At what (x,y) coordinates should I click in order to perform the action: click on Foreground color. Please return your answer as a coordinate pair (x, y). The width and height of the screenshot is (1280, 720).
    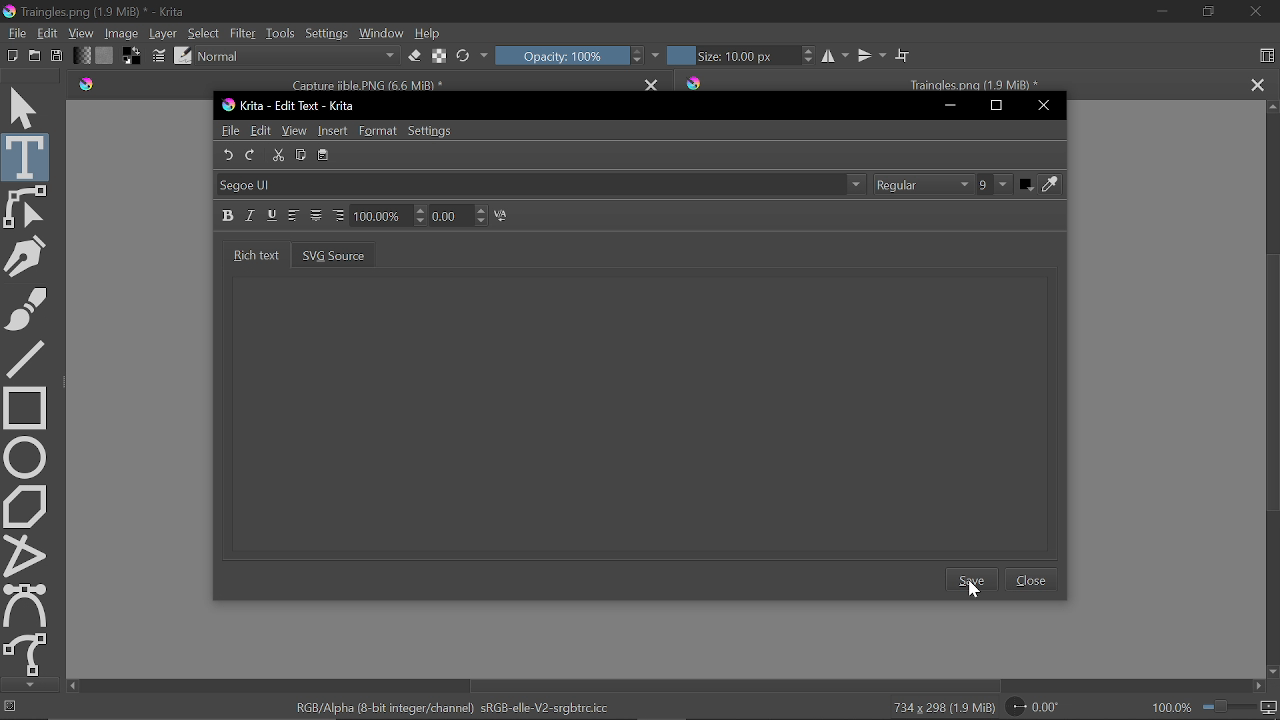
    Looking at the image, I should click on (132, 56).